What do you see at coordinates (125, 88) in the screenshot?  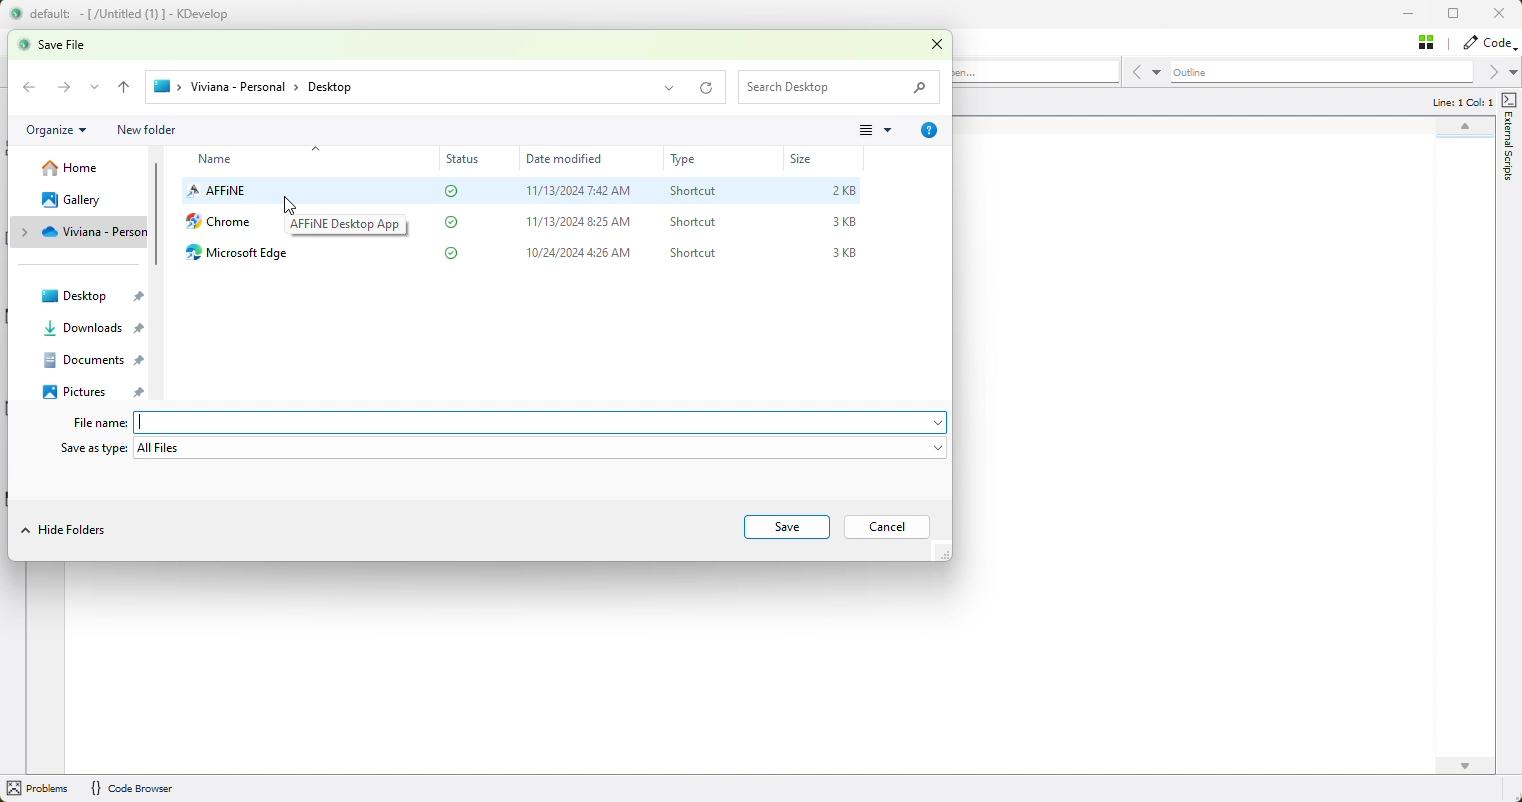 I see `back` at bounding box center [125, 88].